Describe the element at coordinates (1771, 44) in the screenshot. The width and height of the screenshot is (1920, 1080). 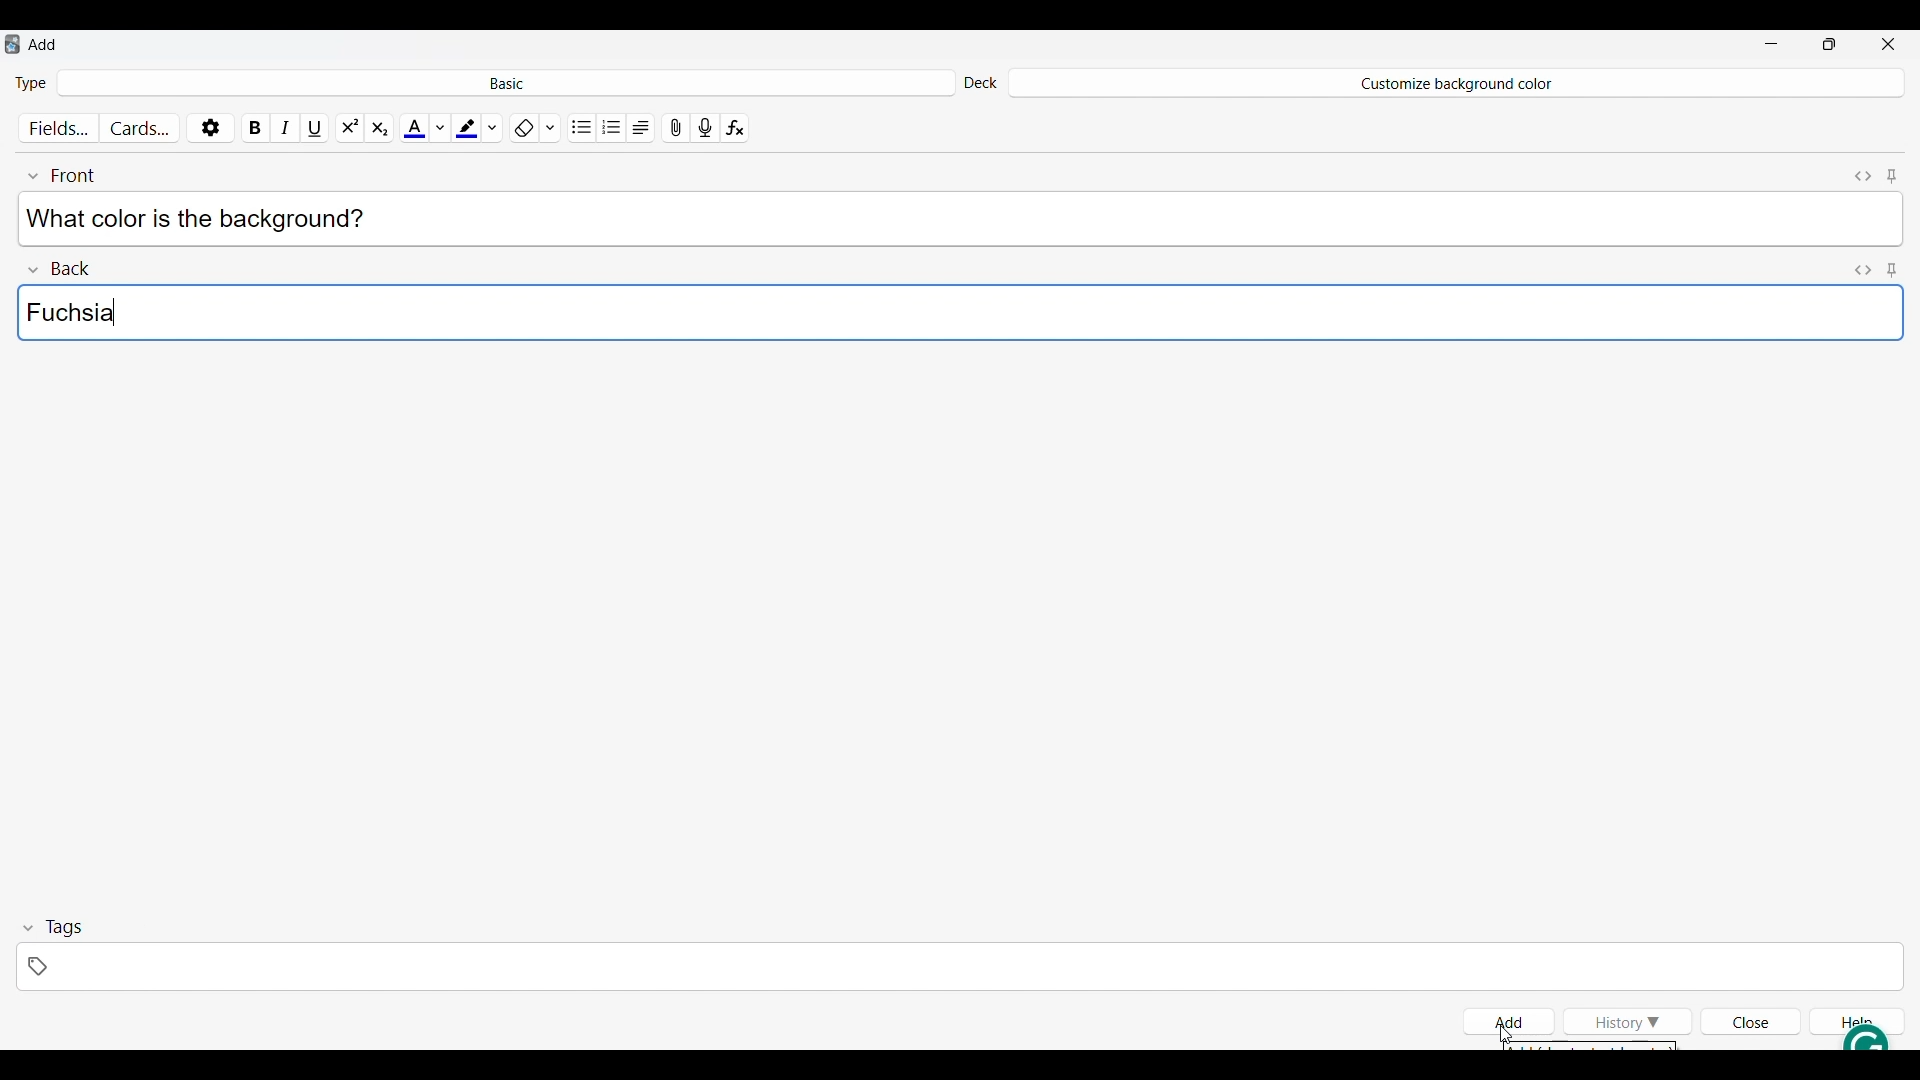
I see `Minimize` at that location.